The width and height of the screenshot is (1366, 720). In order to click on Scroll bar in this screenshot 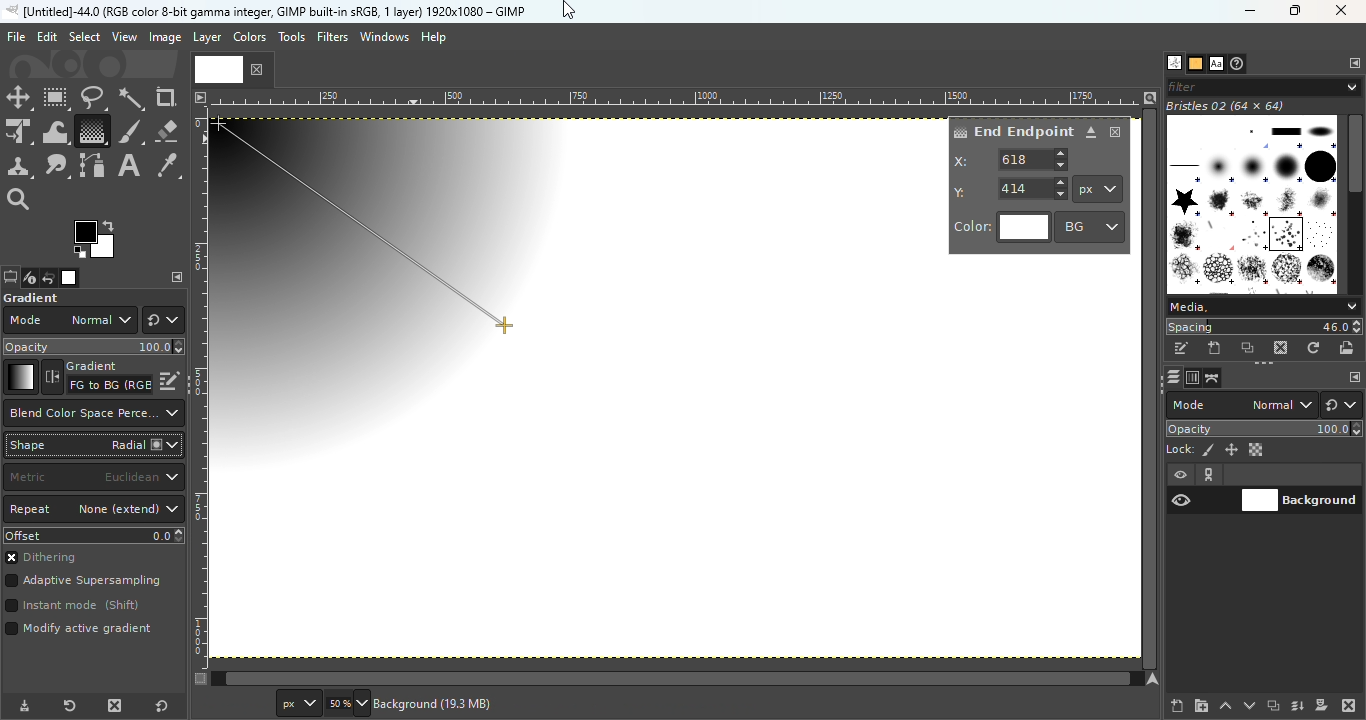, I will do `click(1355, 201)`.